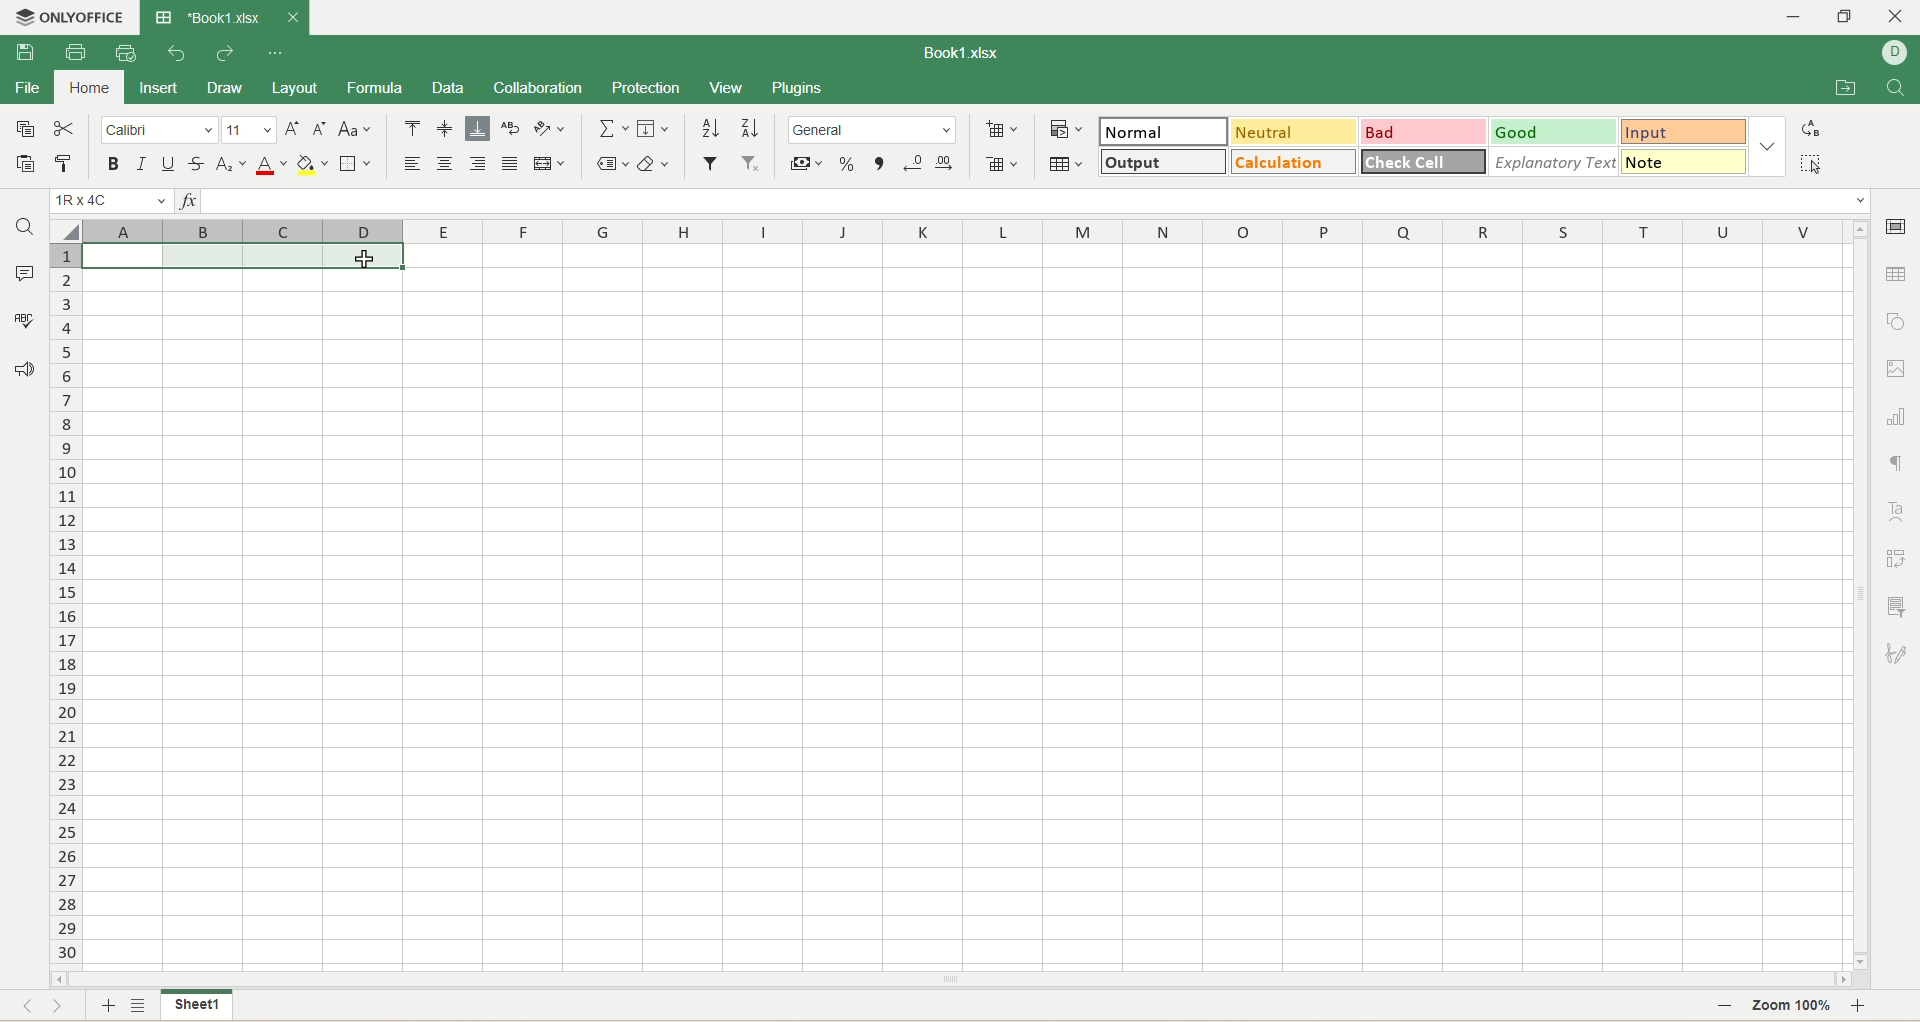 This screenshot has width=1920, height=1022. What do you see at coordinates (653, 127) in the screenshot?
I see `fill` at bounding box center [653, 127].